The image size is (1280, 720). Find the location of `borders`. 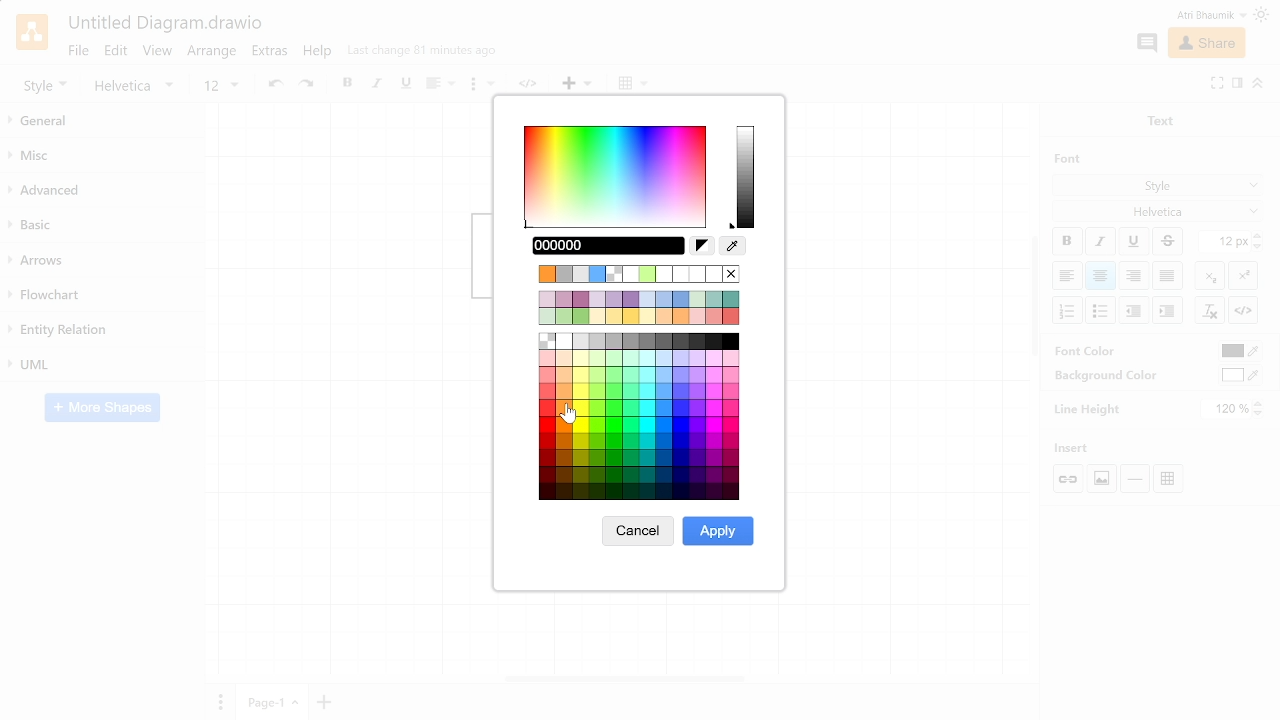

borders is located at coordinates (633, 84).